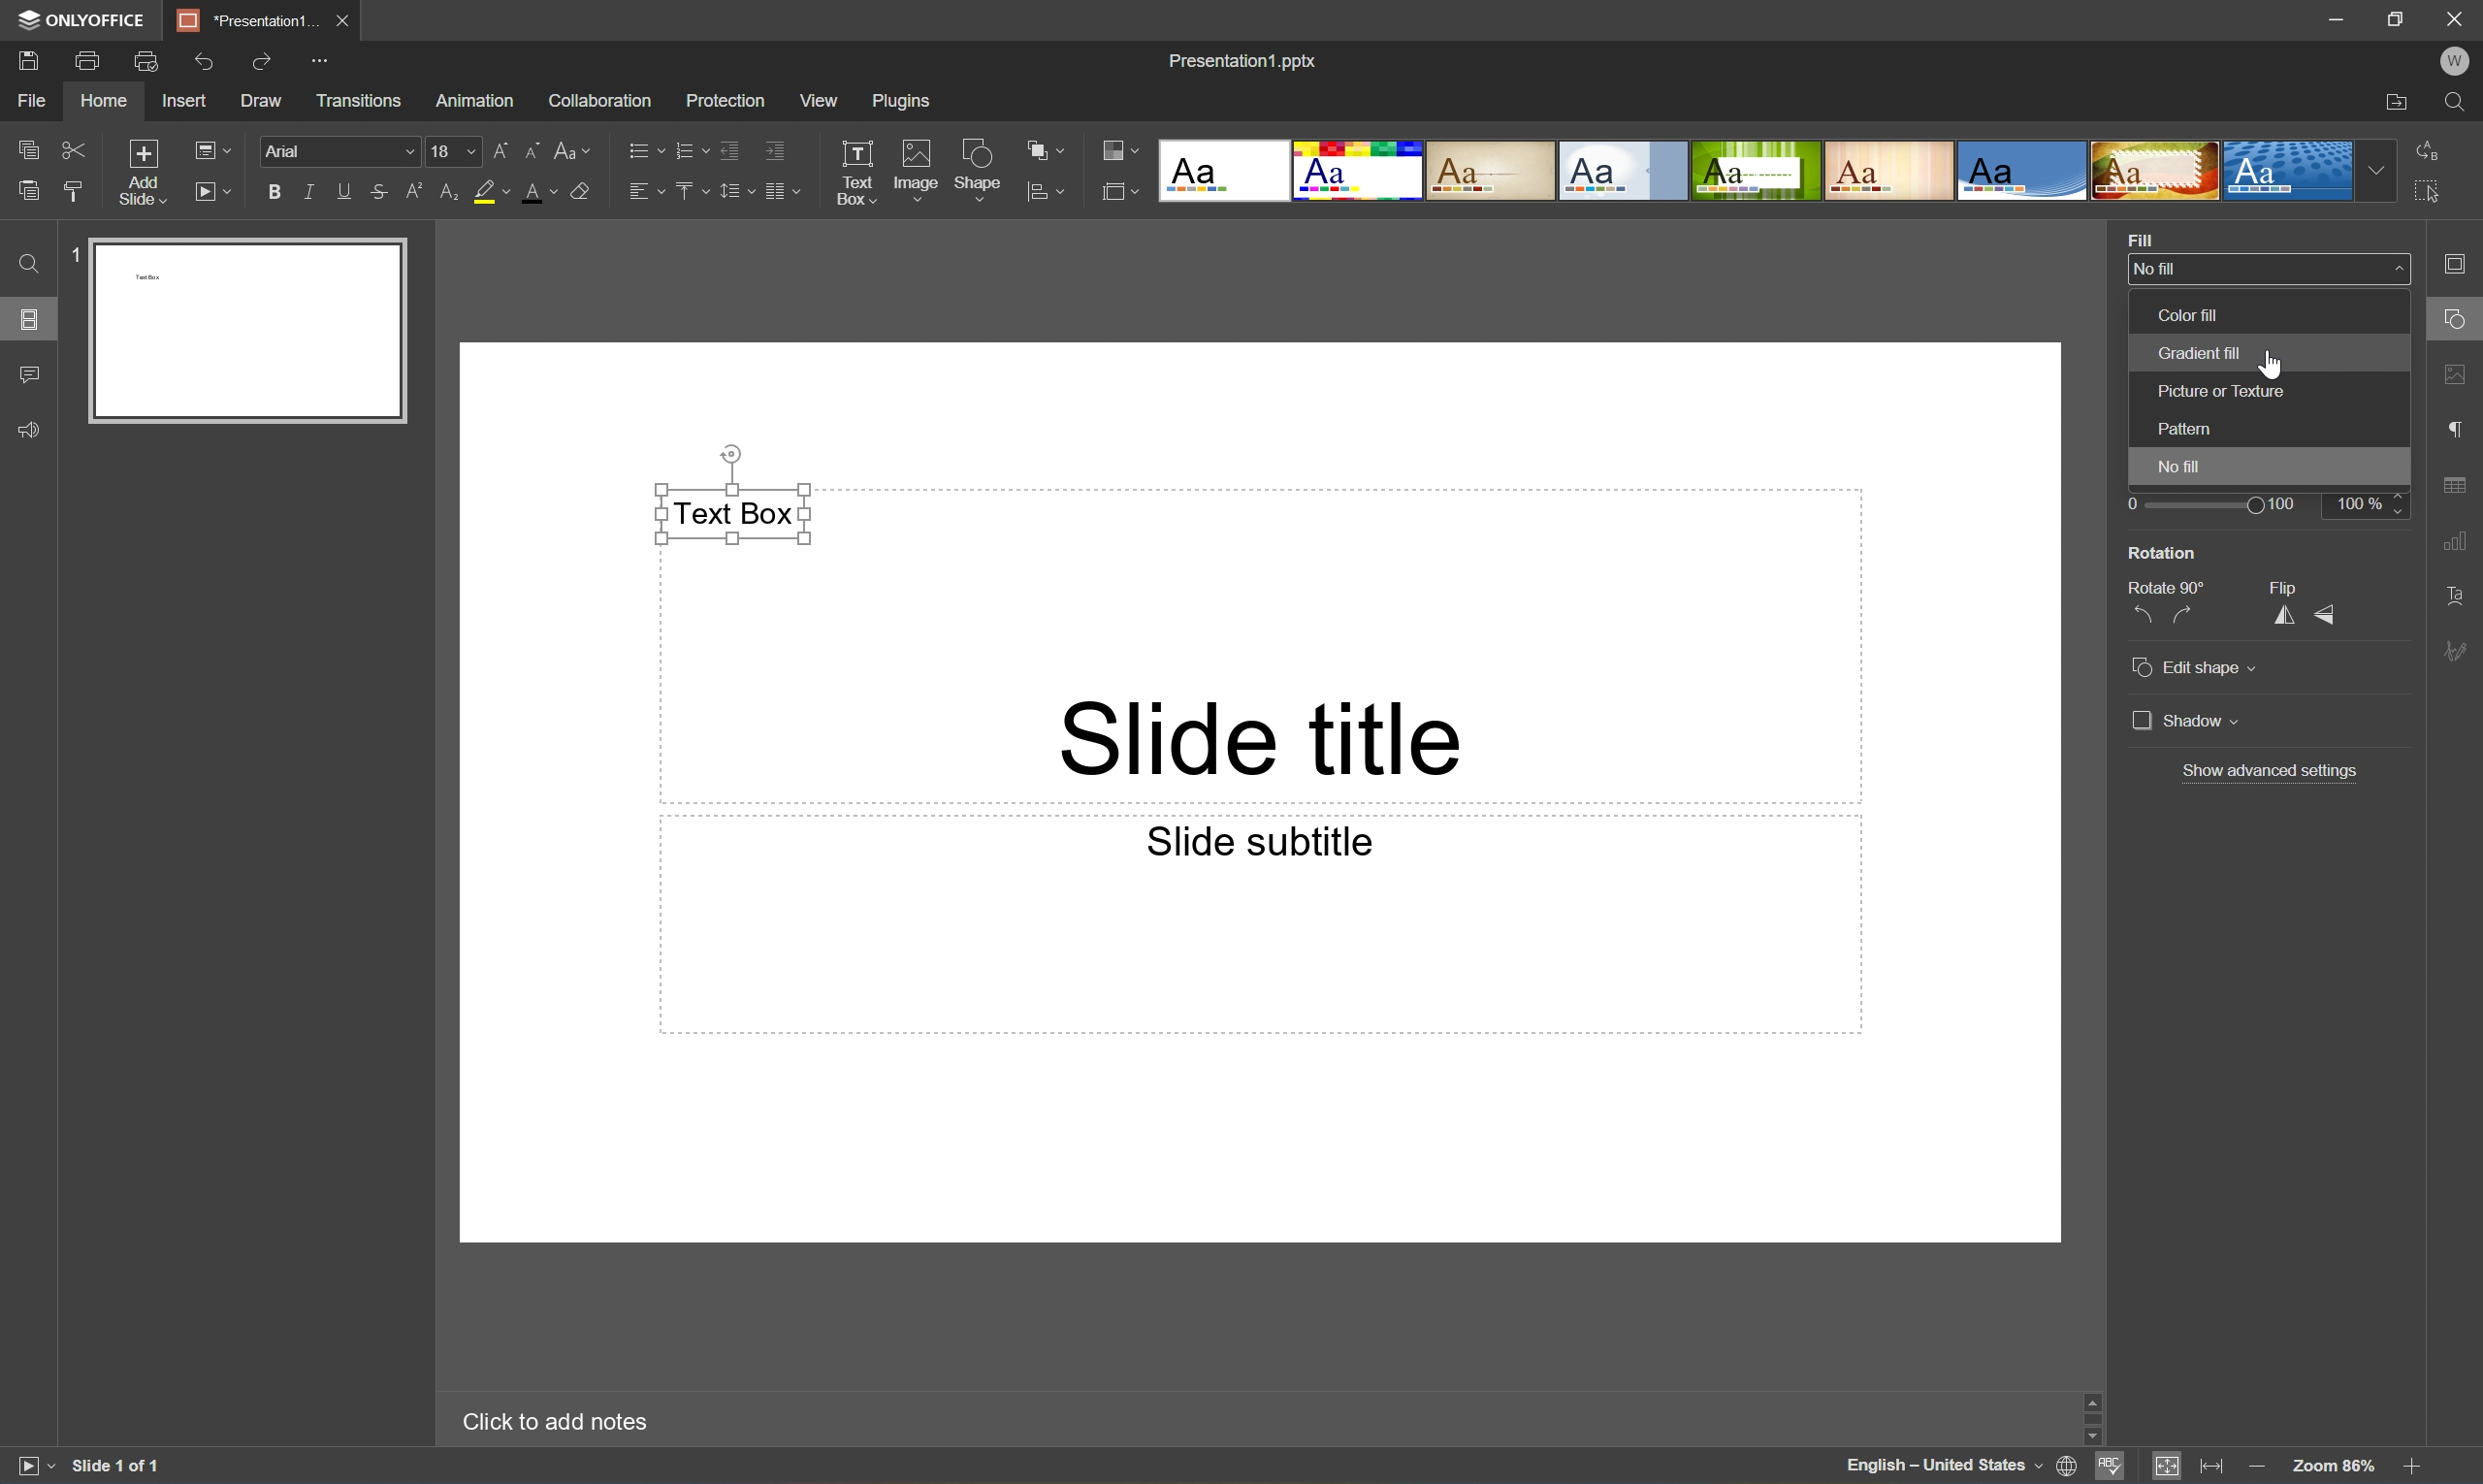  What do you see at coordinates (728, 100) in the screenshot?
I see `Protection` at bounding box center [728, 100].